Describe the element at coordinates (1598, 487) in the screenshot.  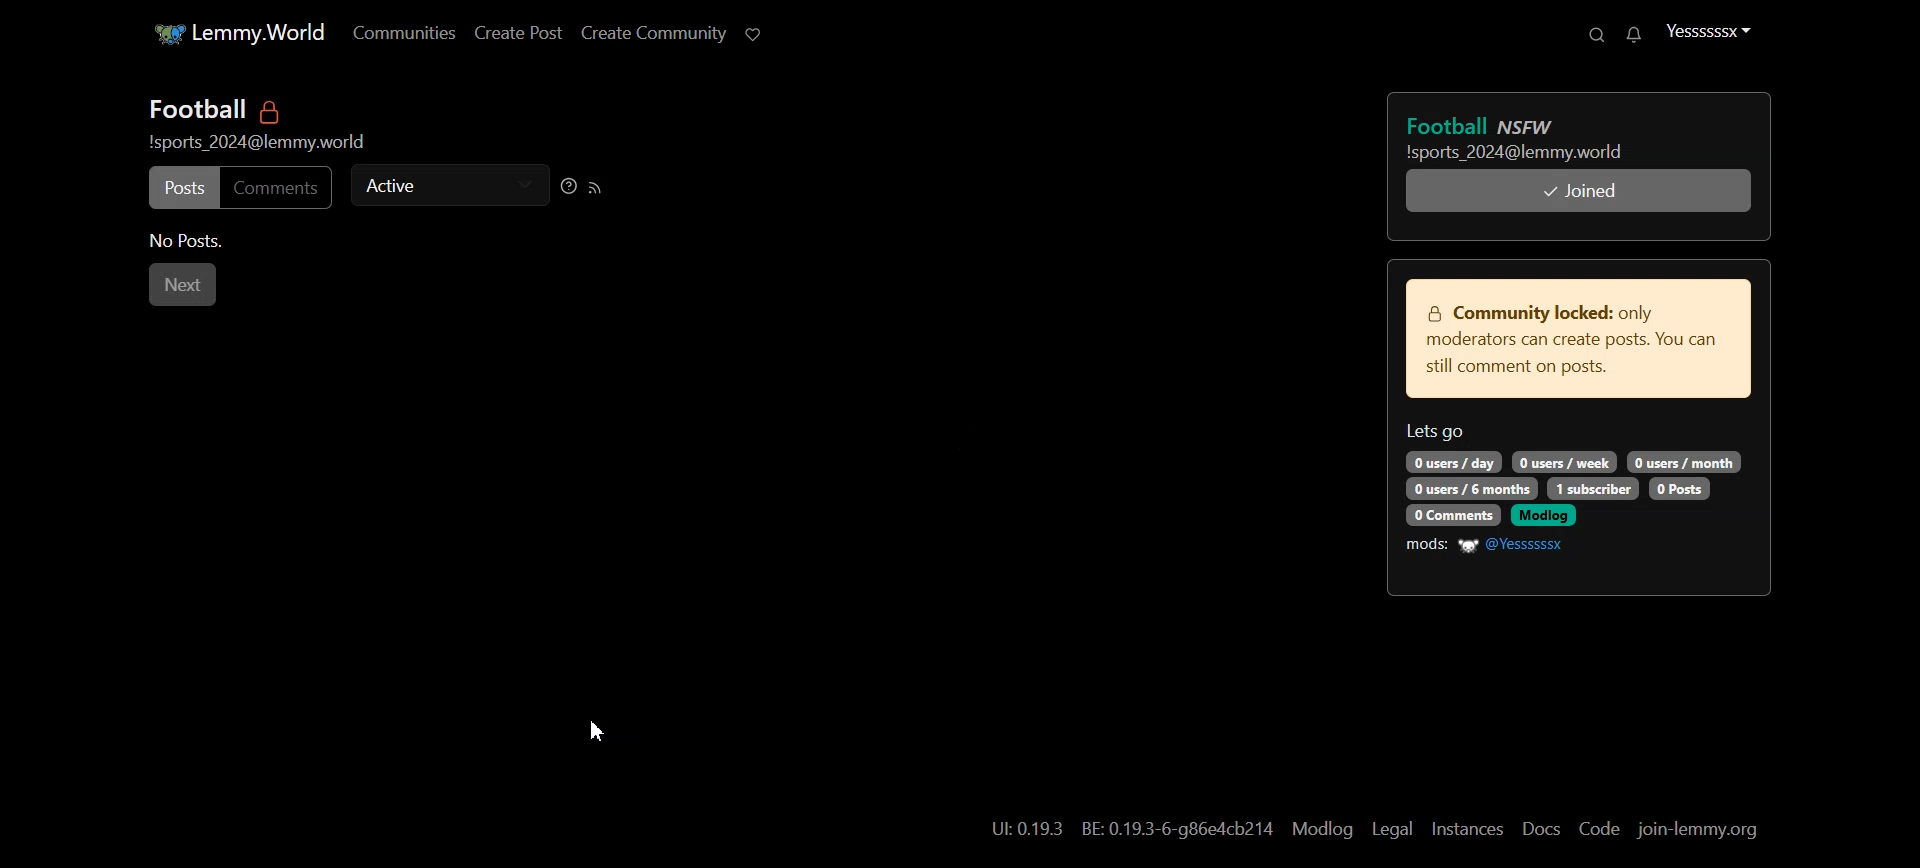
I see `text` at that location.